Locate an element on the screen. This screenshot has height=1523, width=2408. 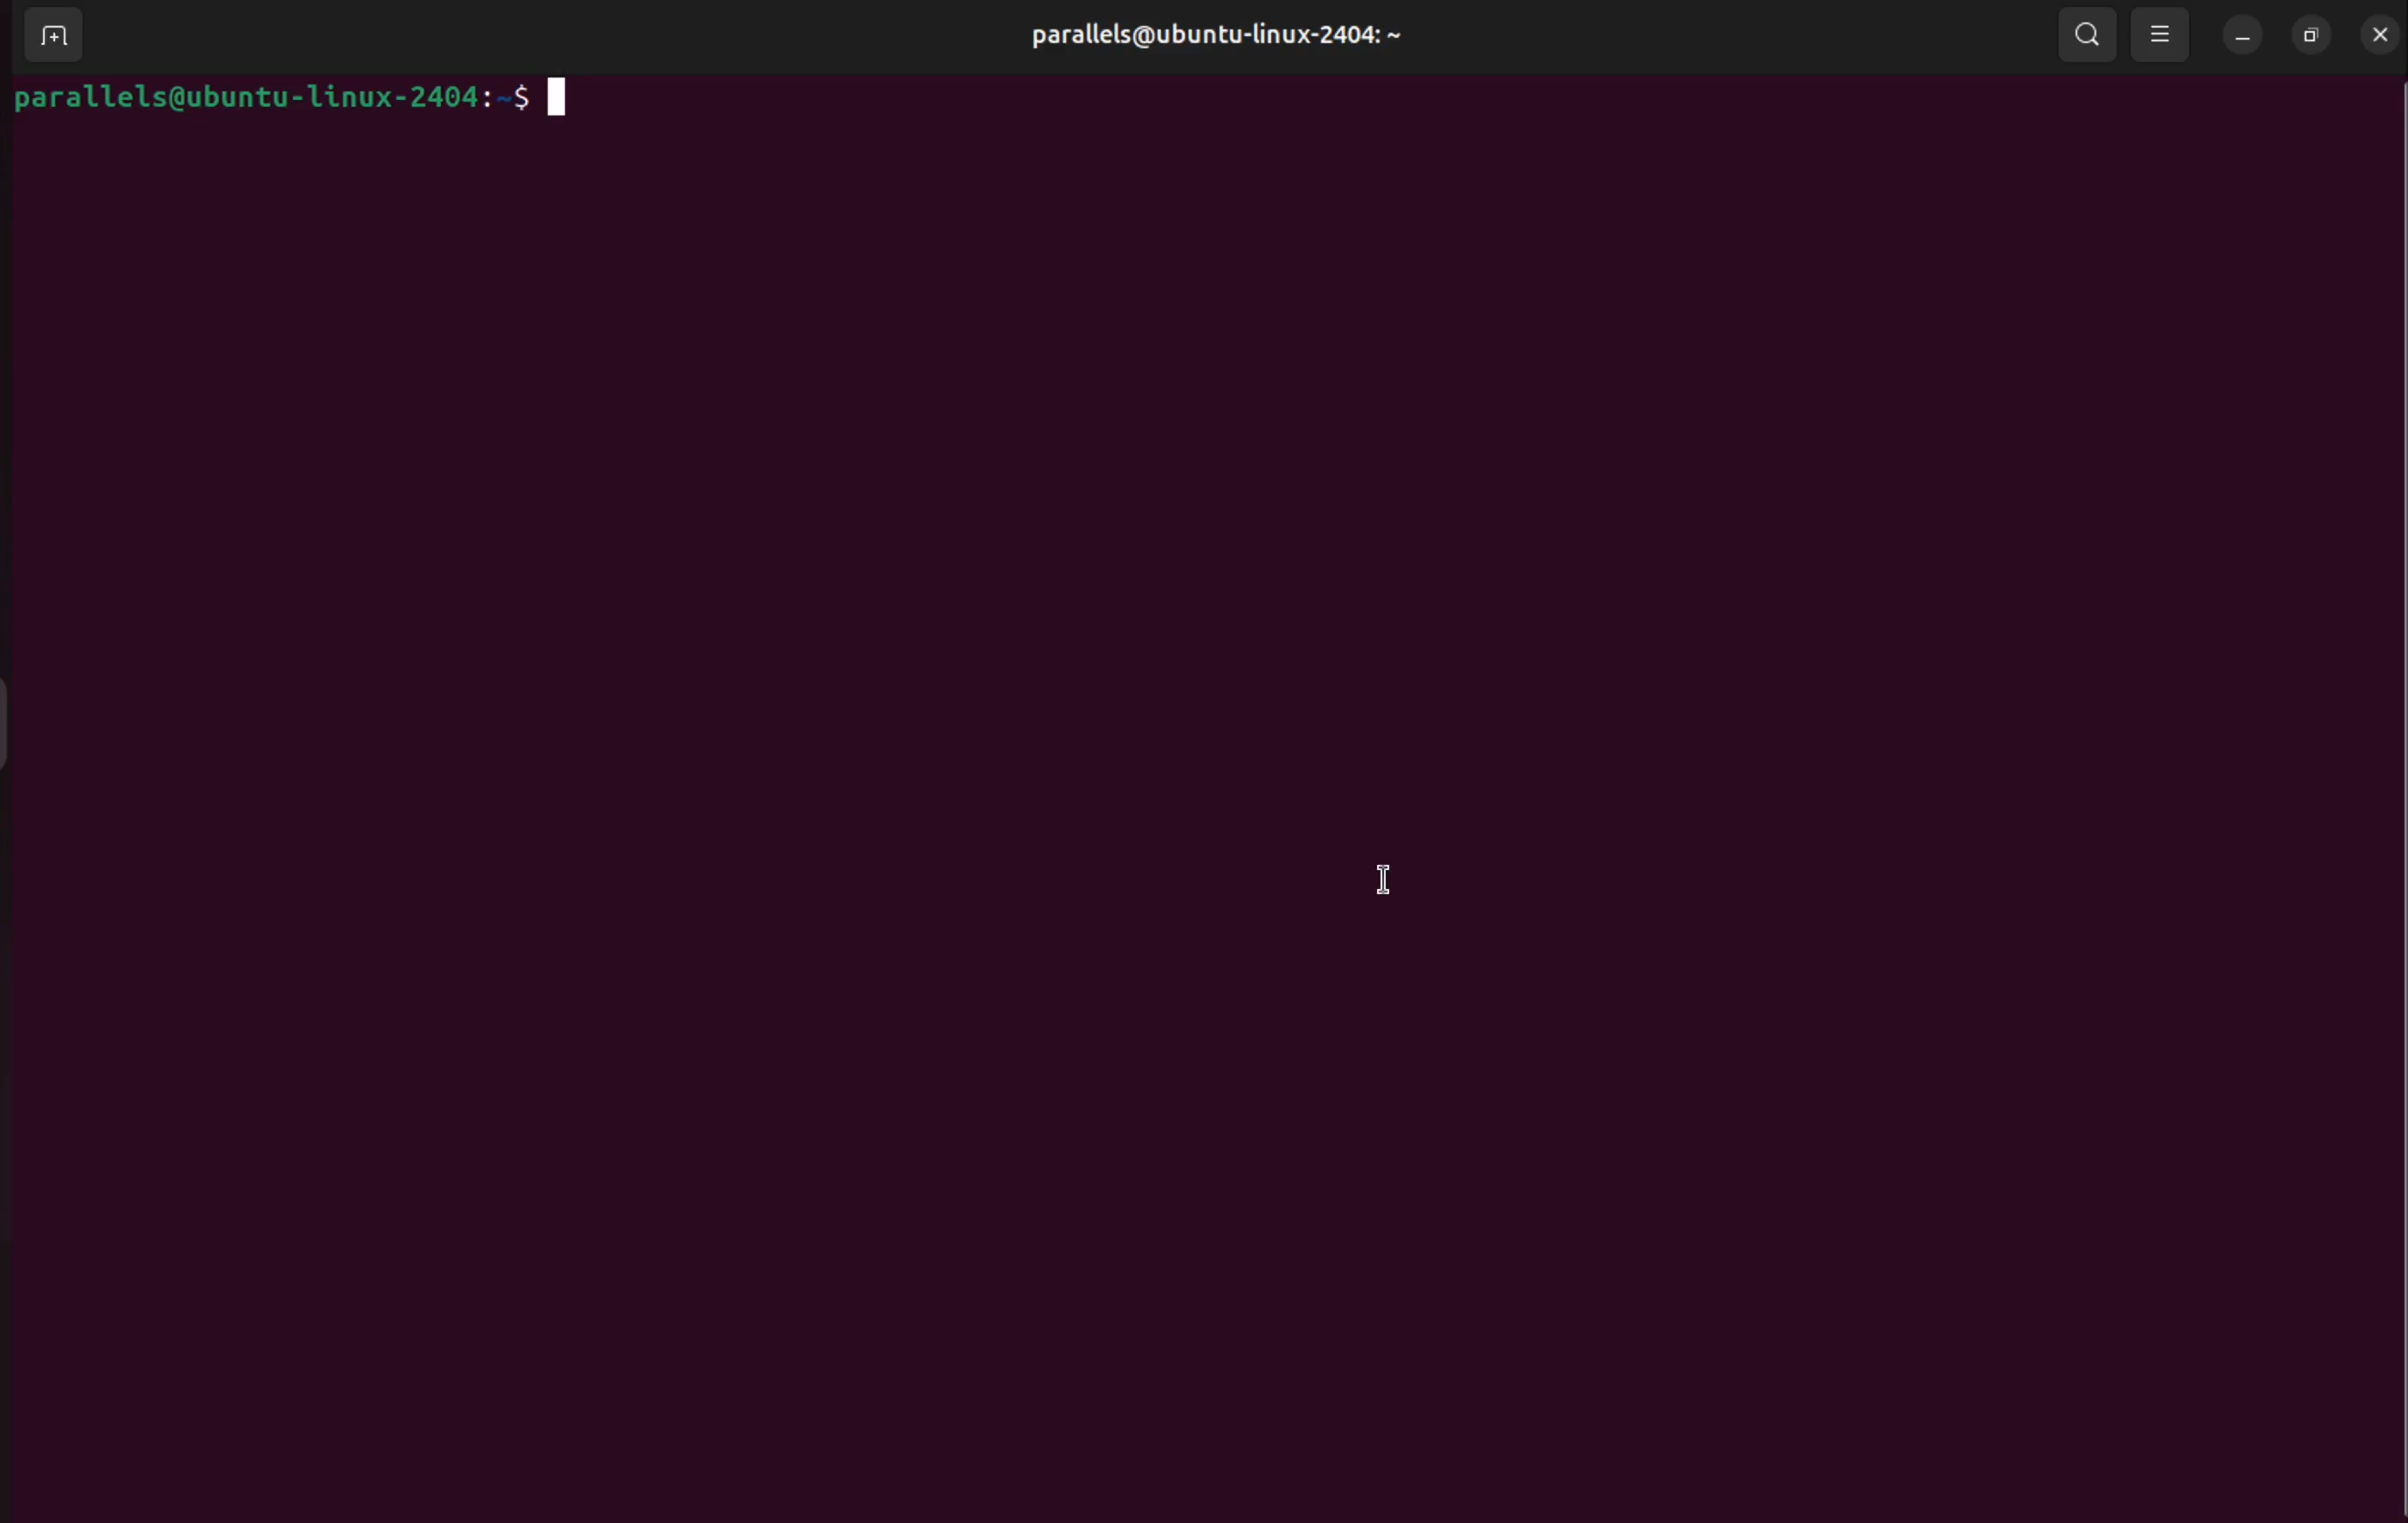
parallels is located at coordinates (1236, 34).